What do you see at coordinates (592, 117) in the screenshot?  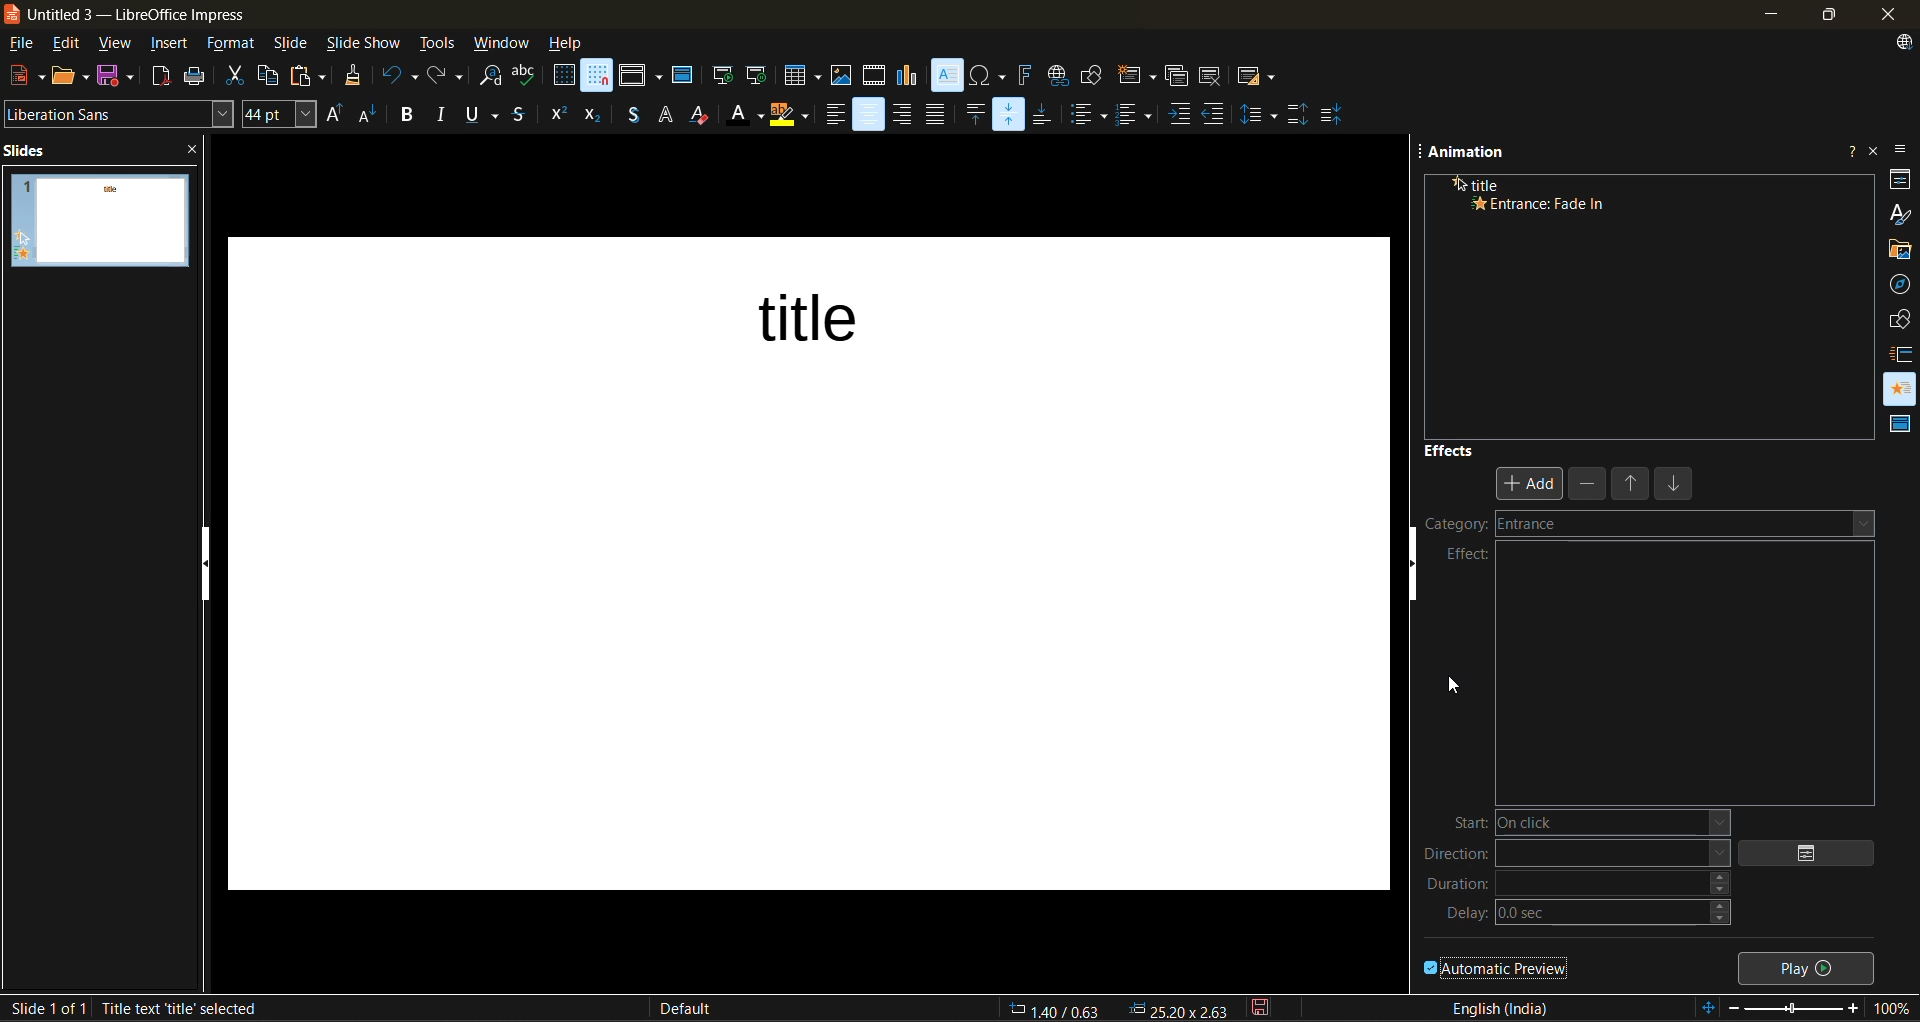 I see `subscript` at bounding box center [592, 117].